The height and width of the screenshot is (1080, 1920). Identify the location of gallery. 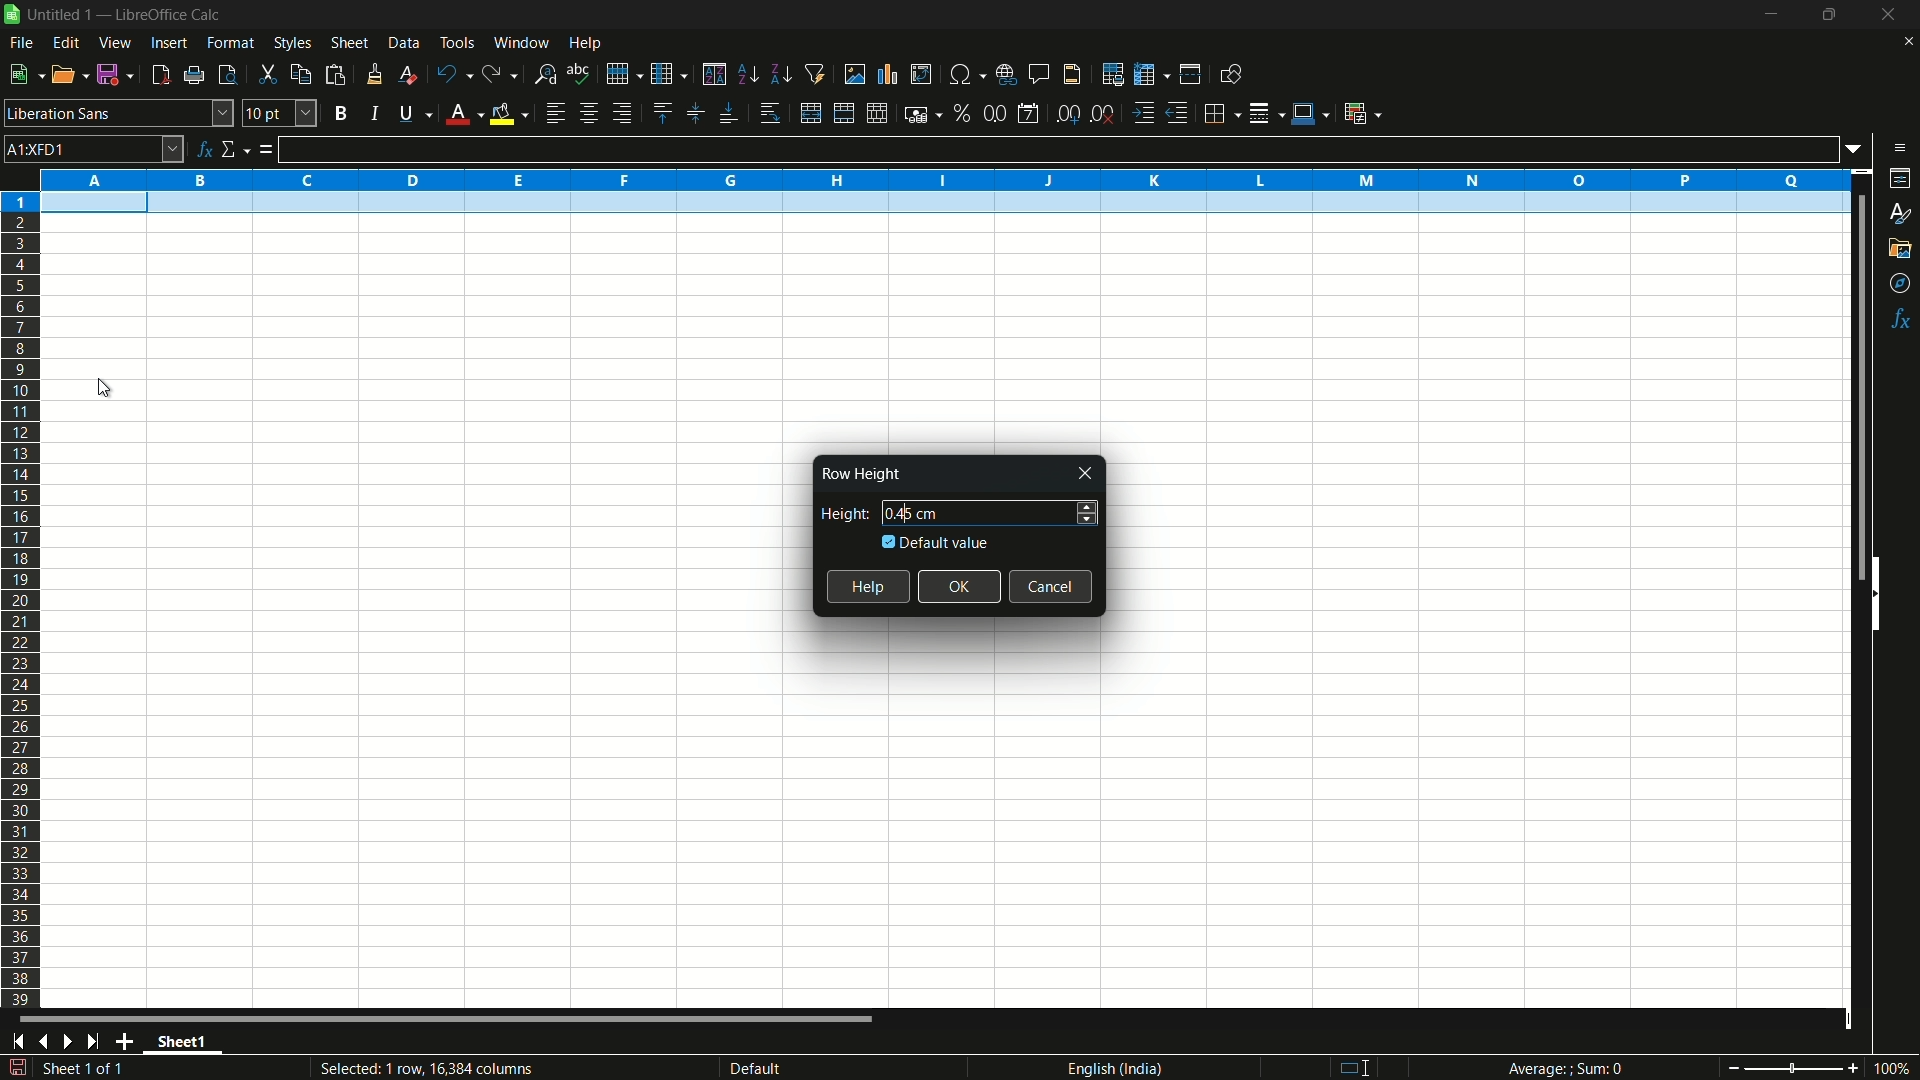
(1901, 248).